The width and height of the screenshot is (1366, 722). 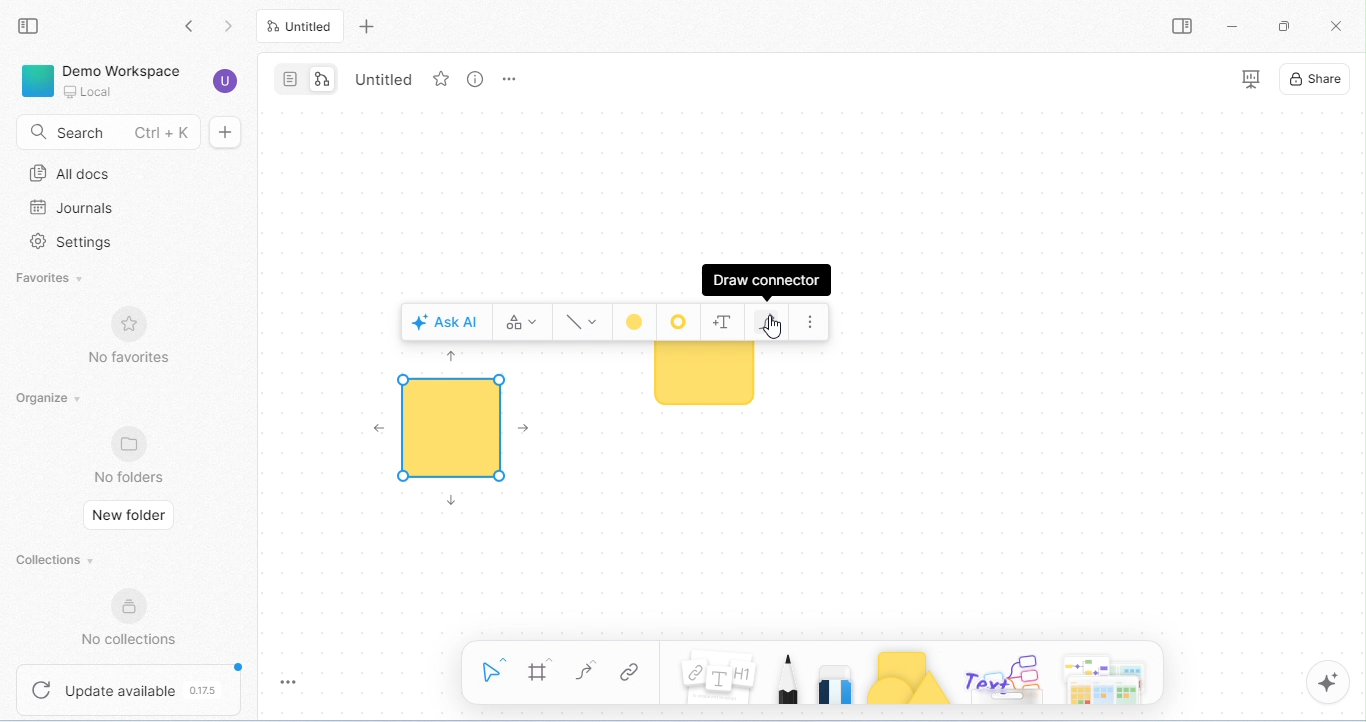 I want to click on collections, so click(x=59, y=561).